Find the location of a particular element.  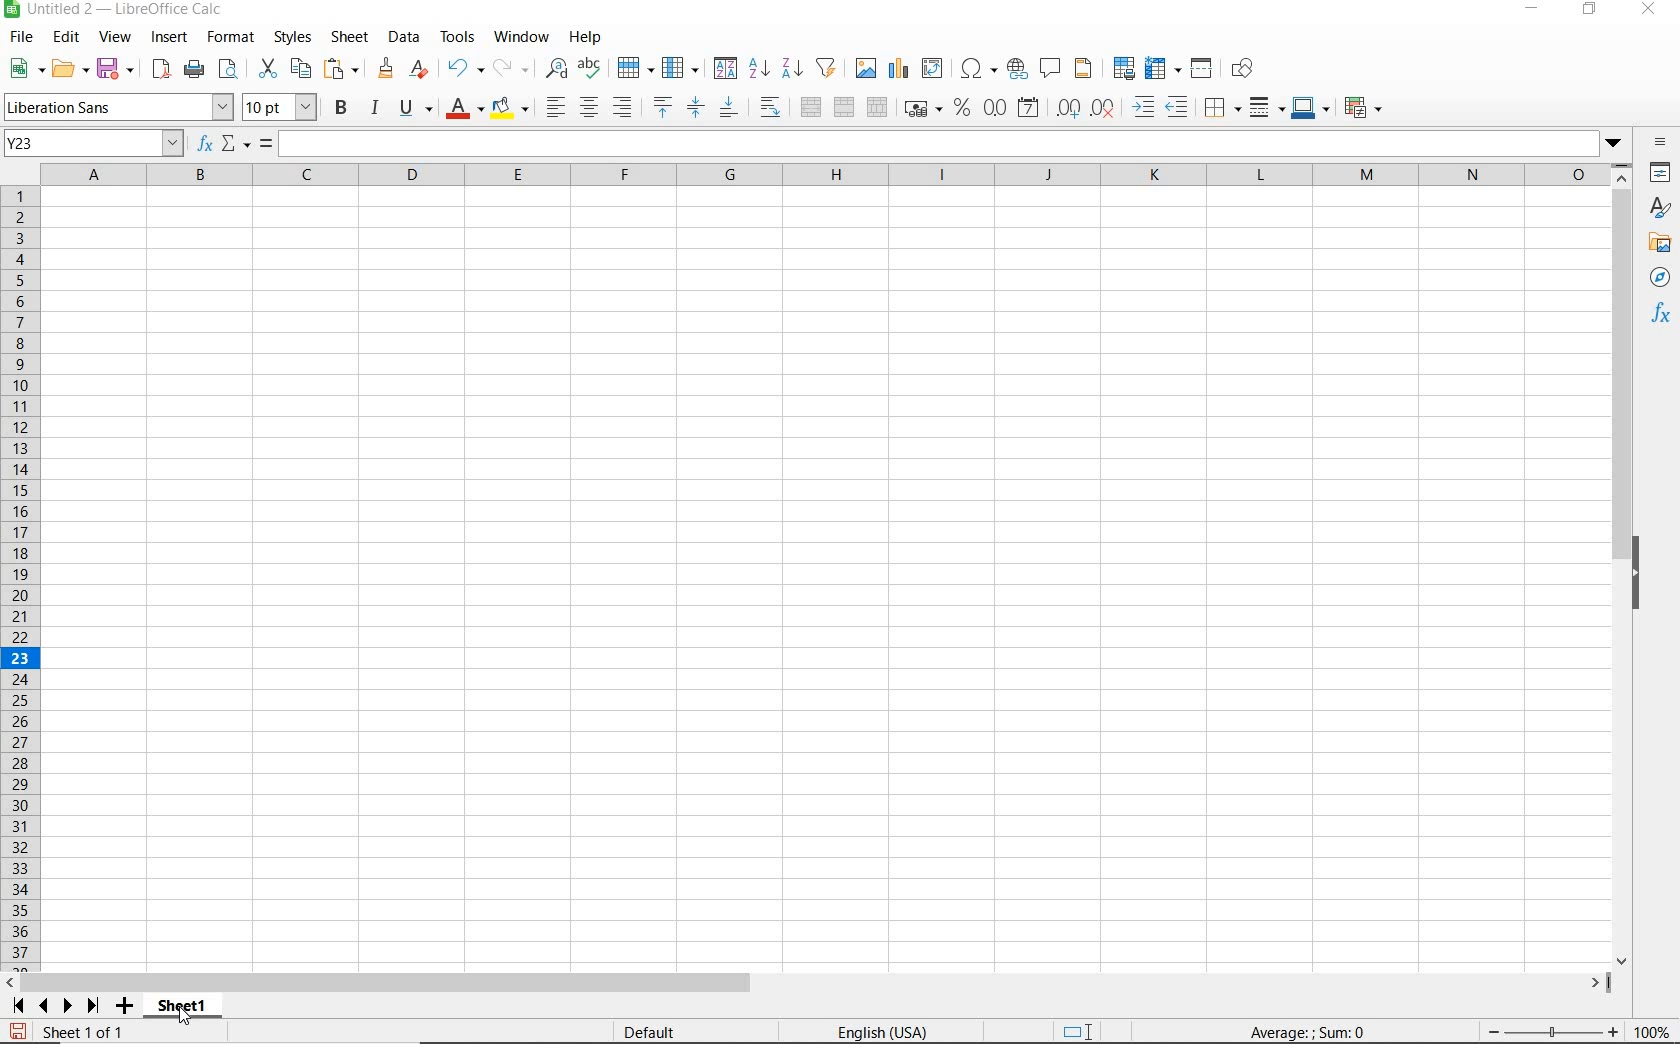

STANDARD SELECTION is located at coordinates (1079, 1032).